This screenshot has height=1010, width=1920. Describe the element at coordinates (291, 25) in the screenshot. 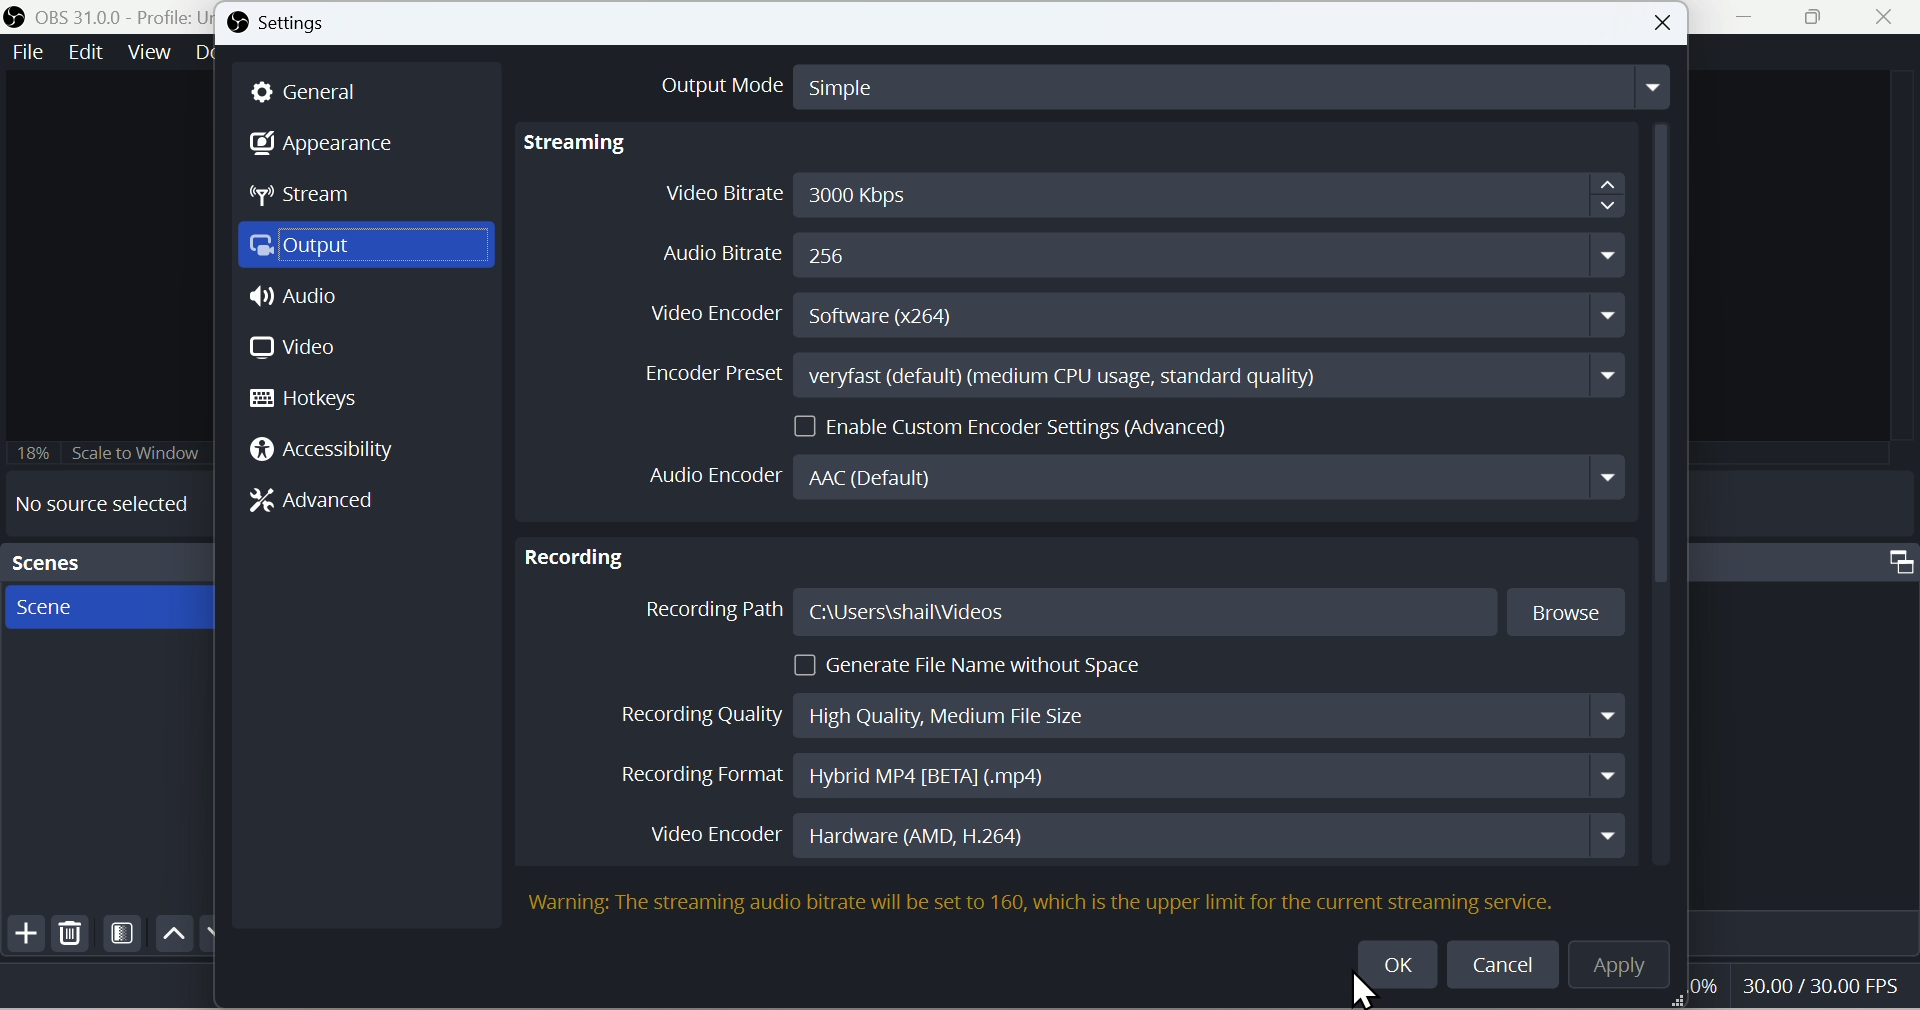

I see `Settings` at that location.